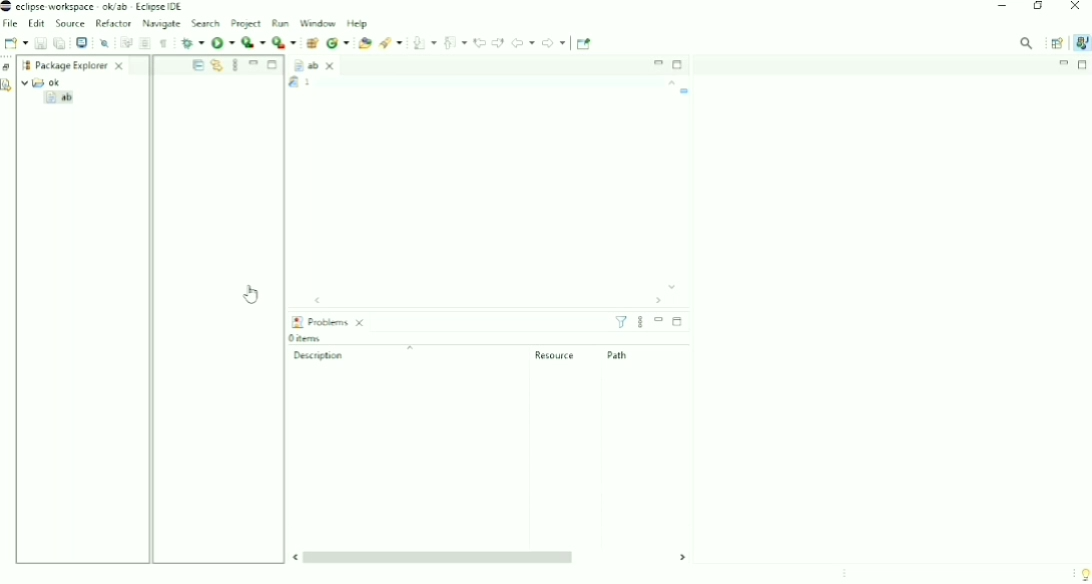 This screenshot has height=584, width=1092. I want to click on New Java Package, so click(311, 43).